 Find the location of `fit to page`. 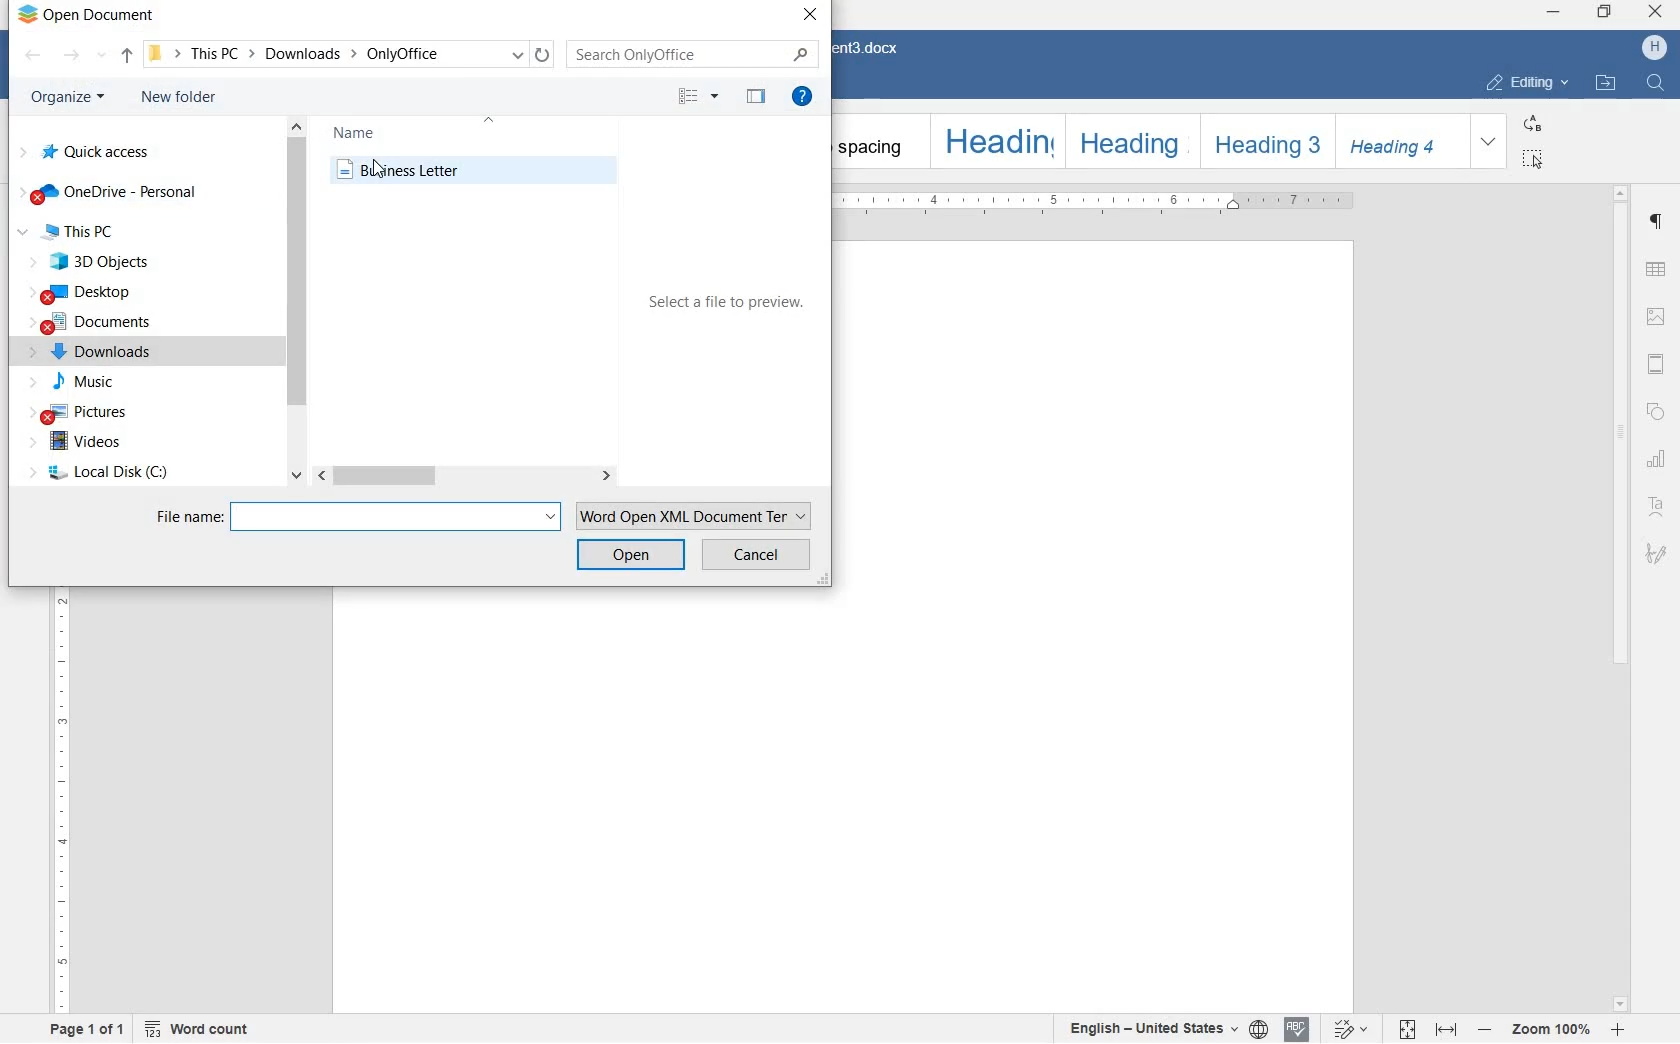

fit to page is located at coordinates (1406, 1027).